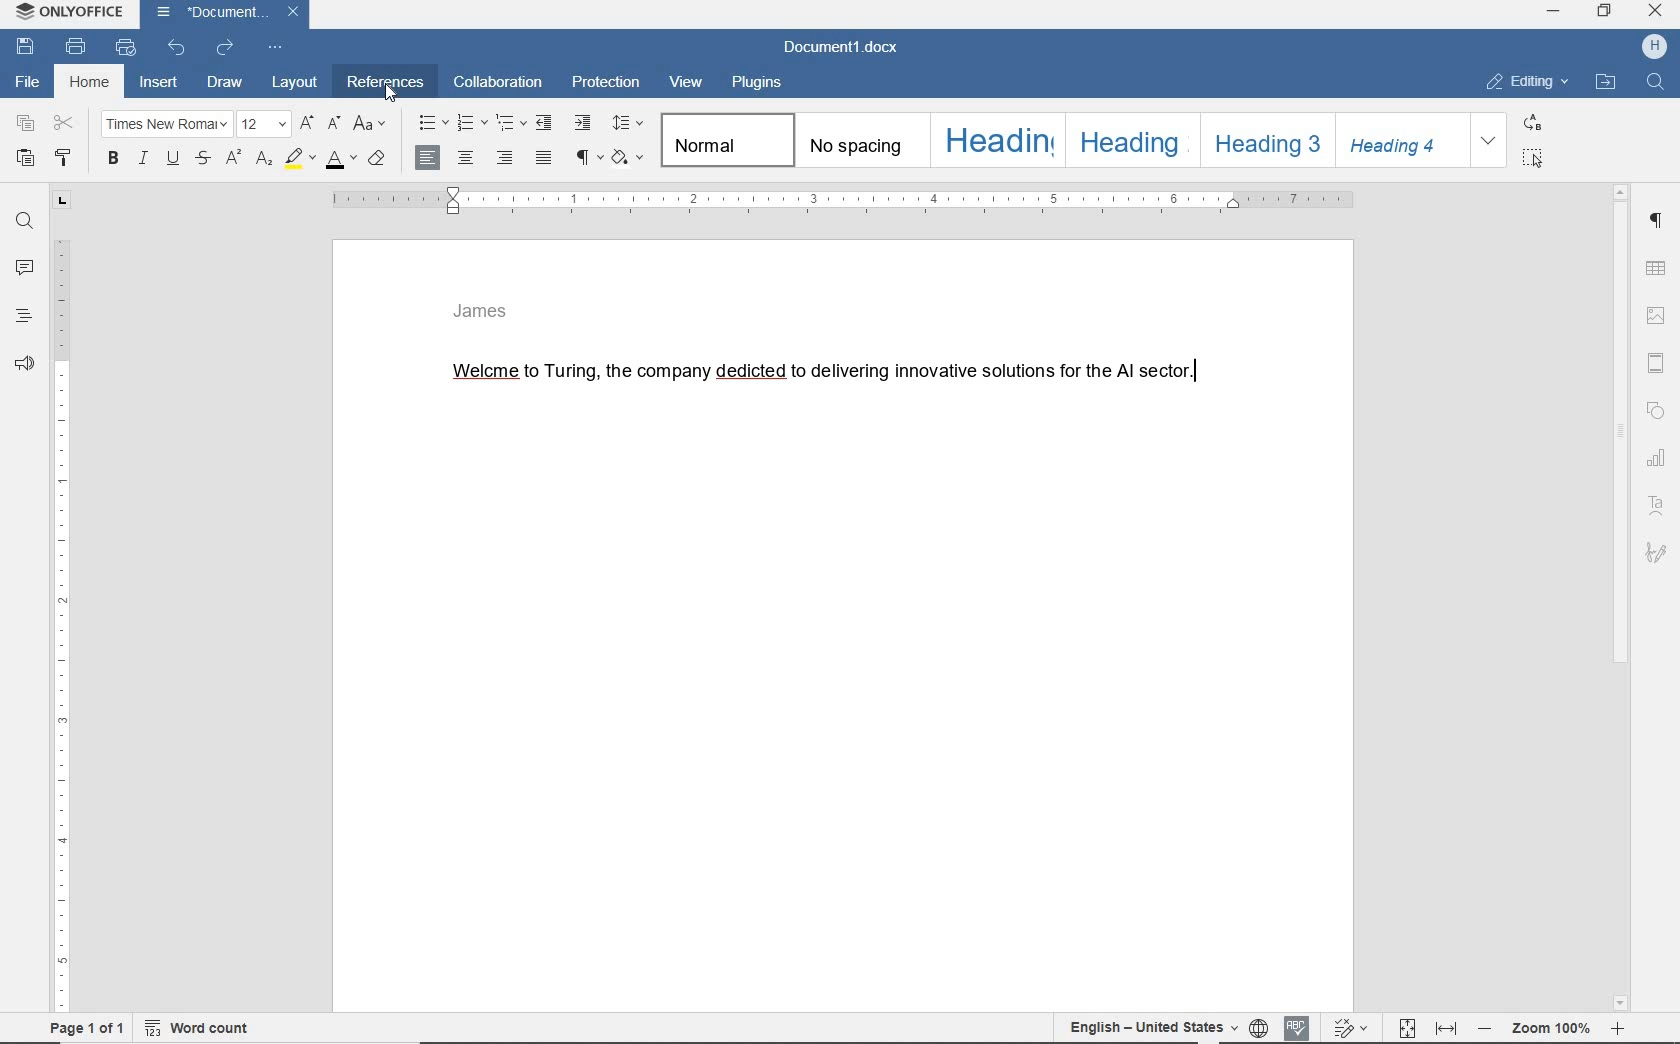 This screenshot has width=1680, height=1044. I want to click on normal, so click(729, 142).